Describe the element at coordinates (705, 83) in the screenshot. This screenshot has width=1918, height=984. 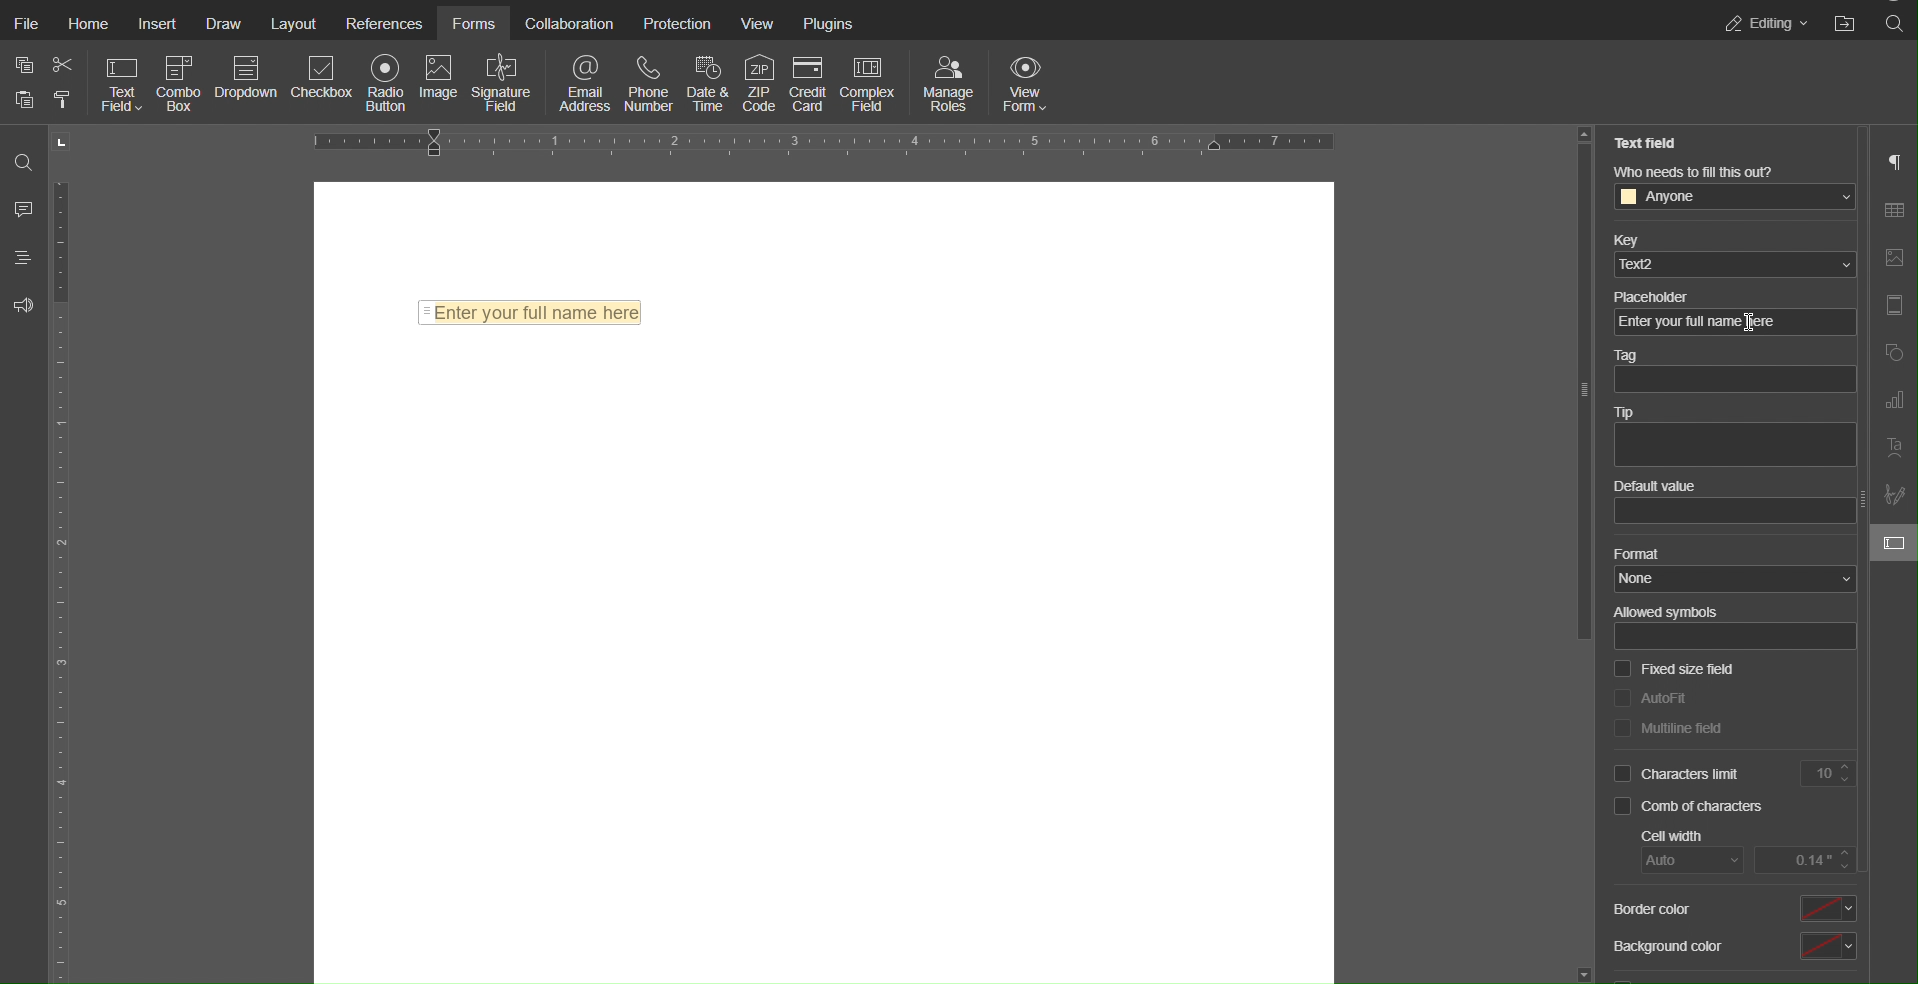
I see `Date & Time` at that location.